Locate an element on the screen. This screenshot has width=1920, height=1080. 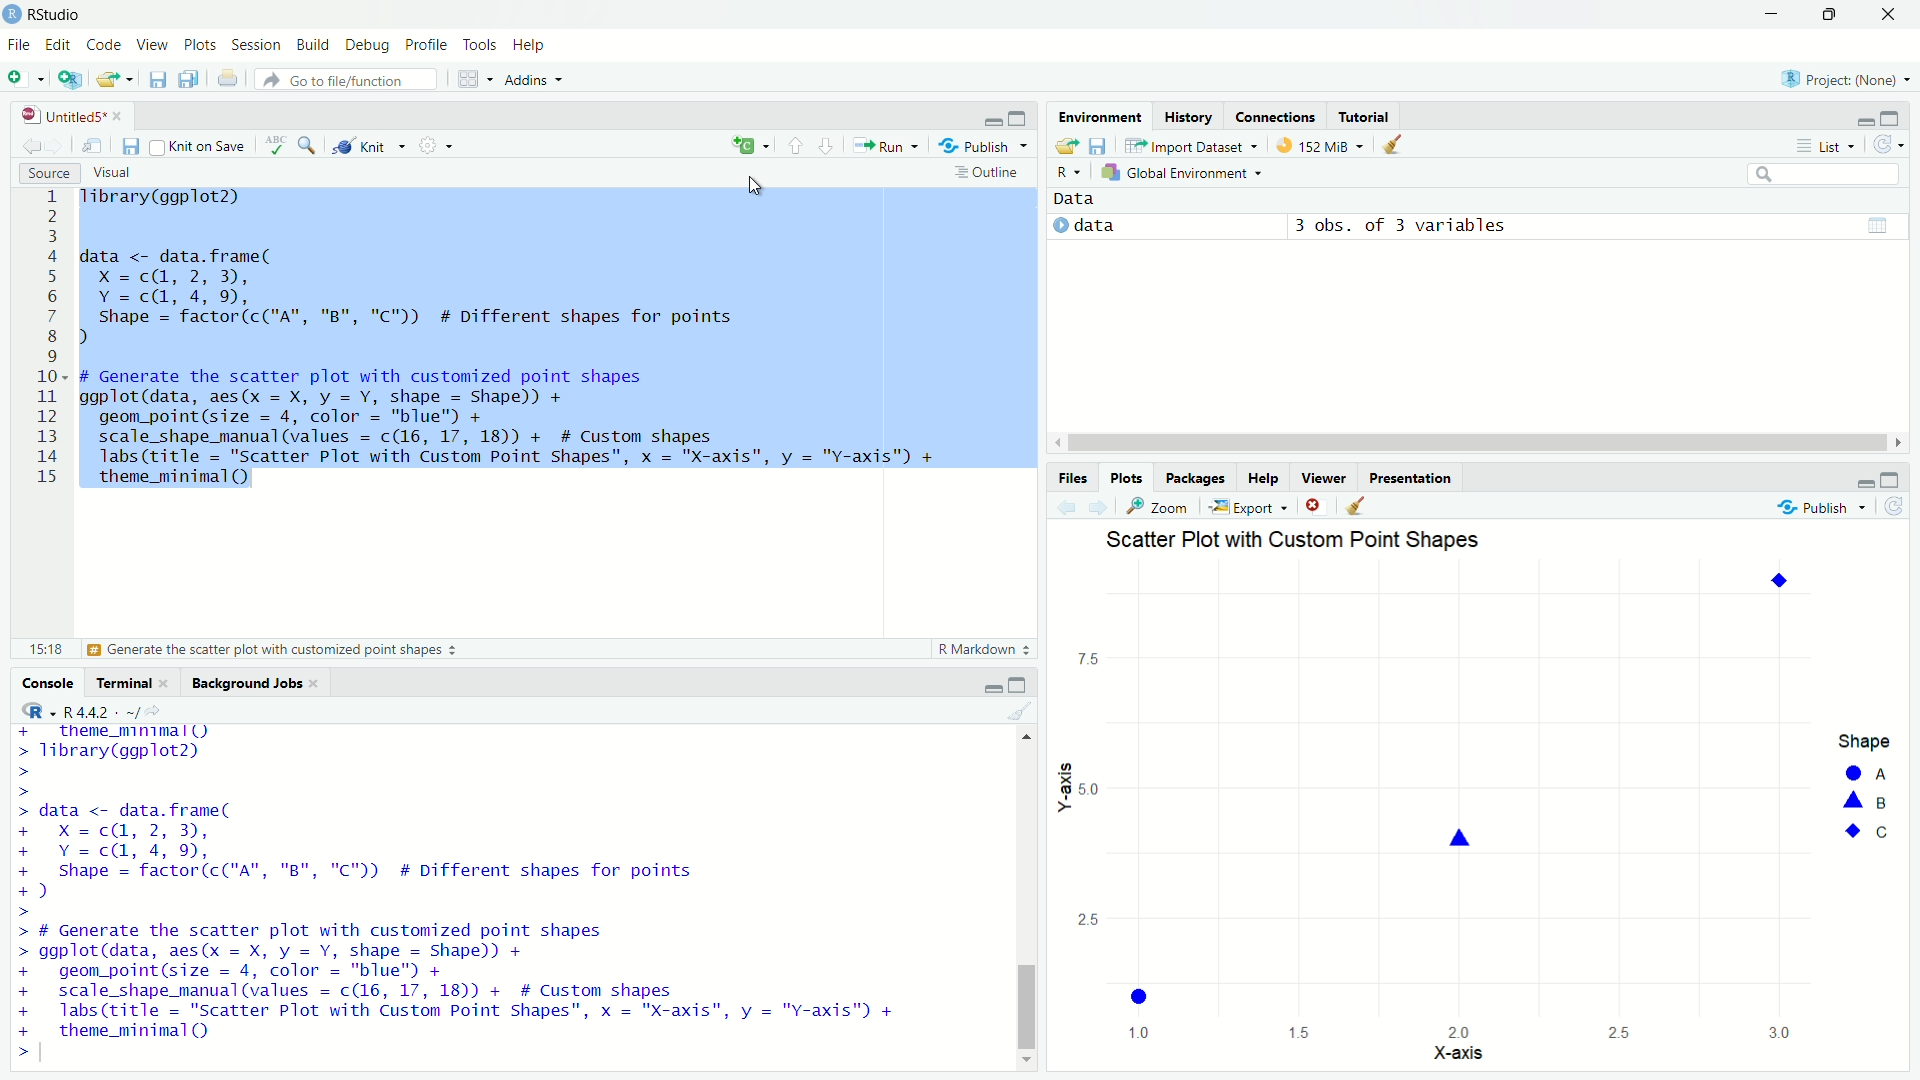
maximize is located at coordinates (1019, 119).